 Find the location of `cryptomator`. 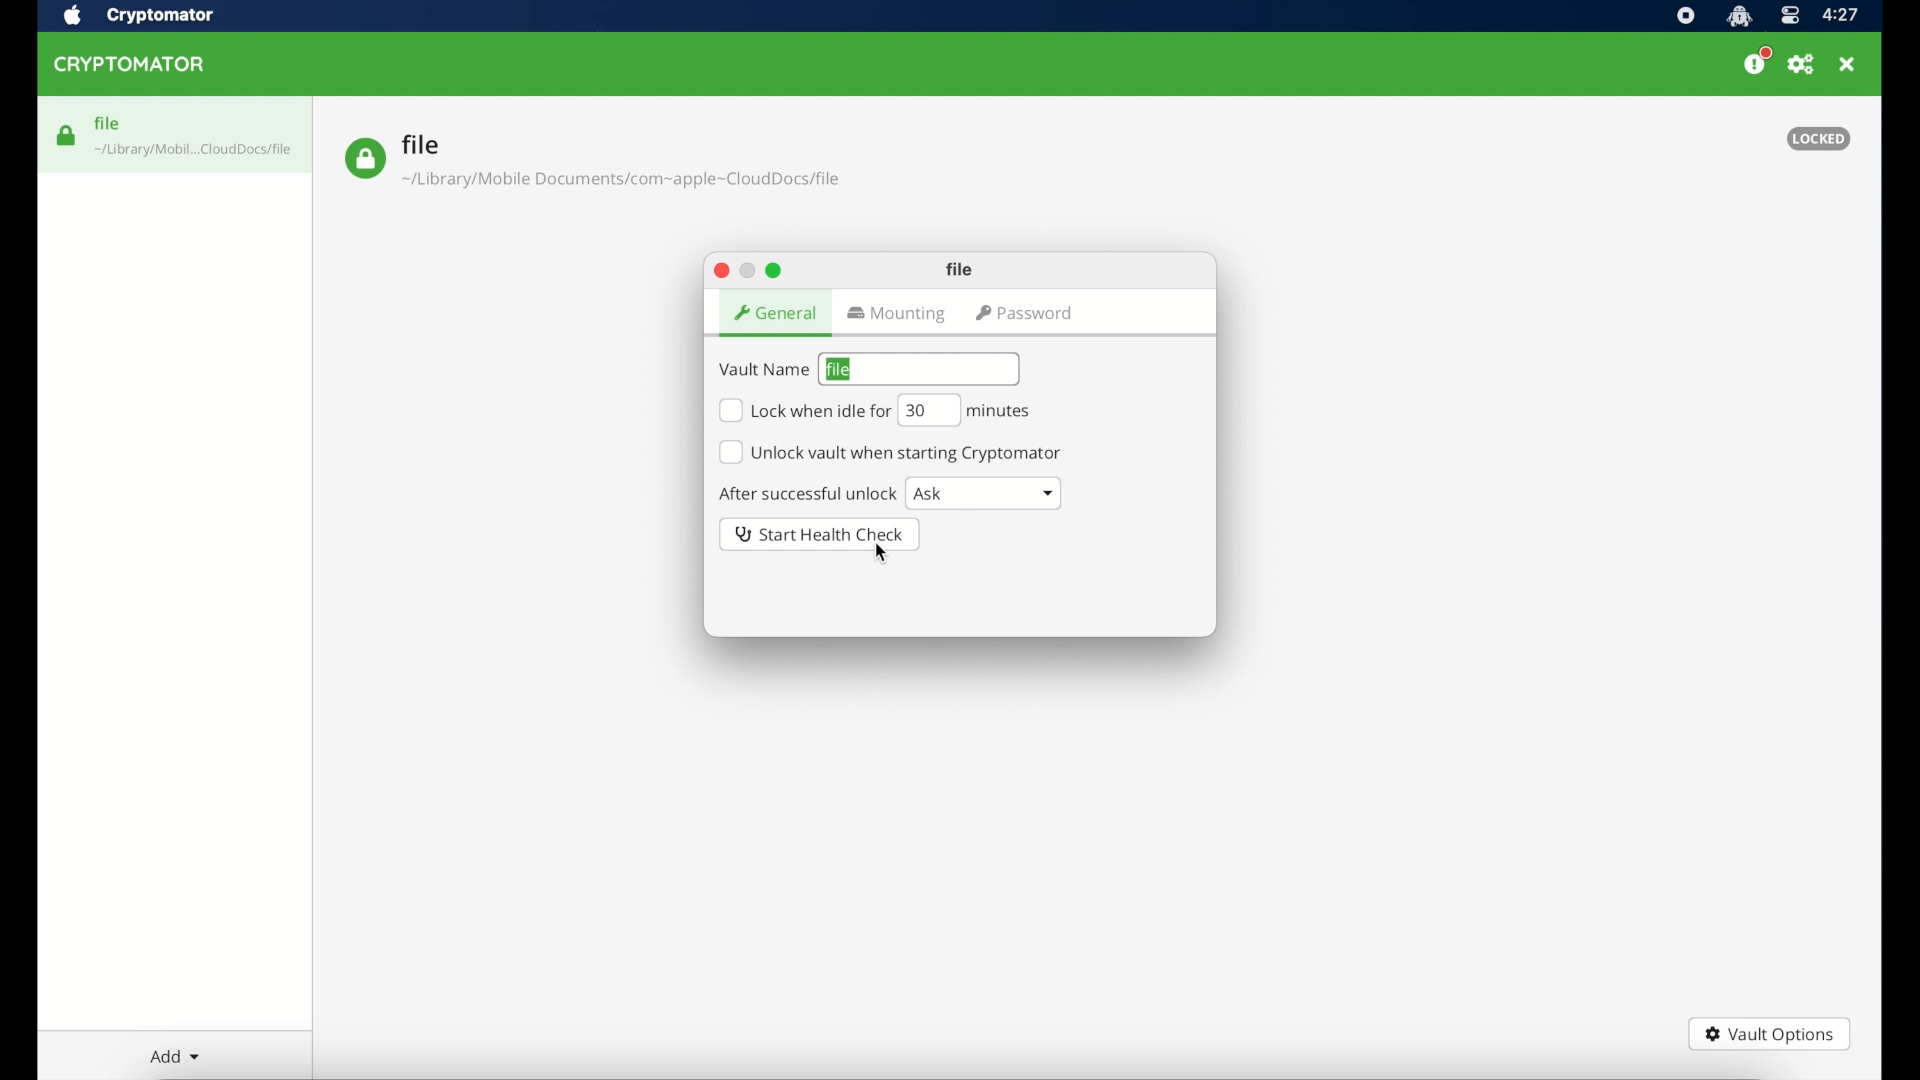

cryptomator is located at coordinates (161, 15).